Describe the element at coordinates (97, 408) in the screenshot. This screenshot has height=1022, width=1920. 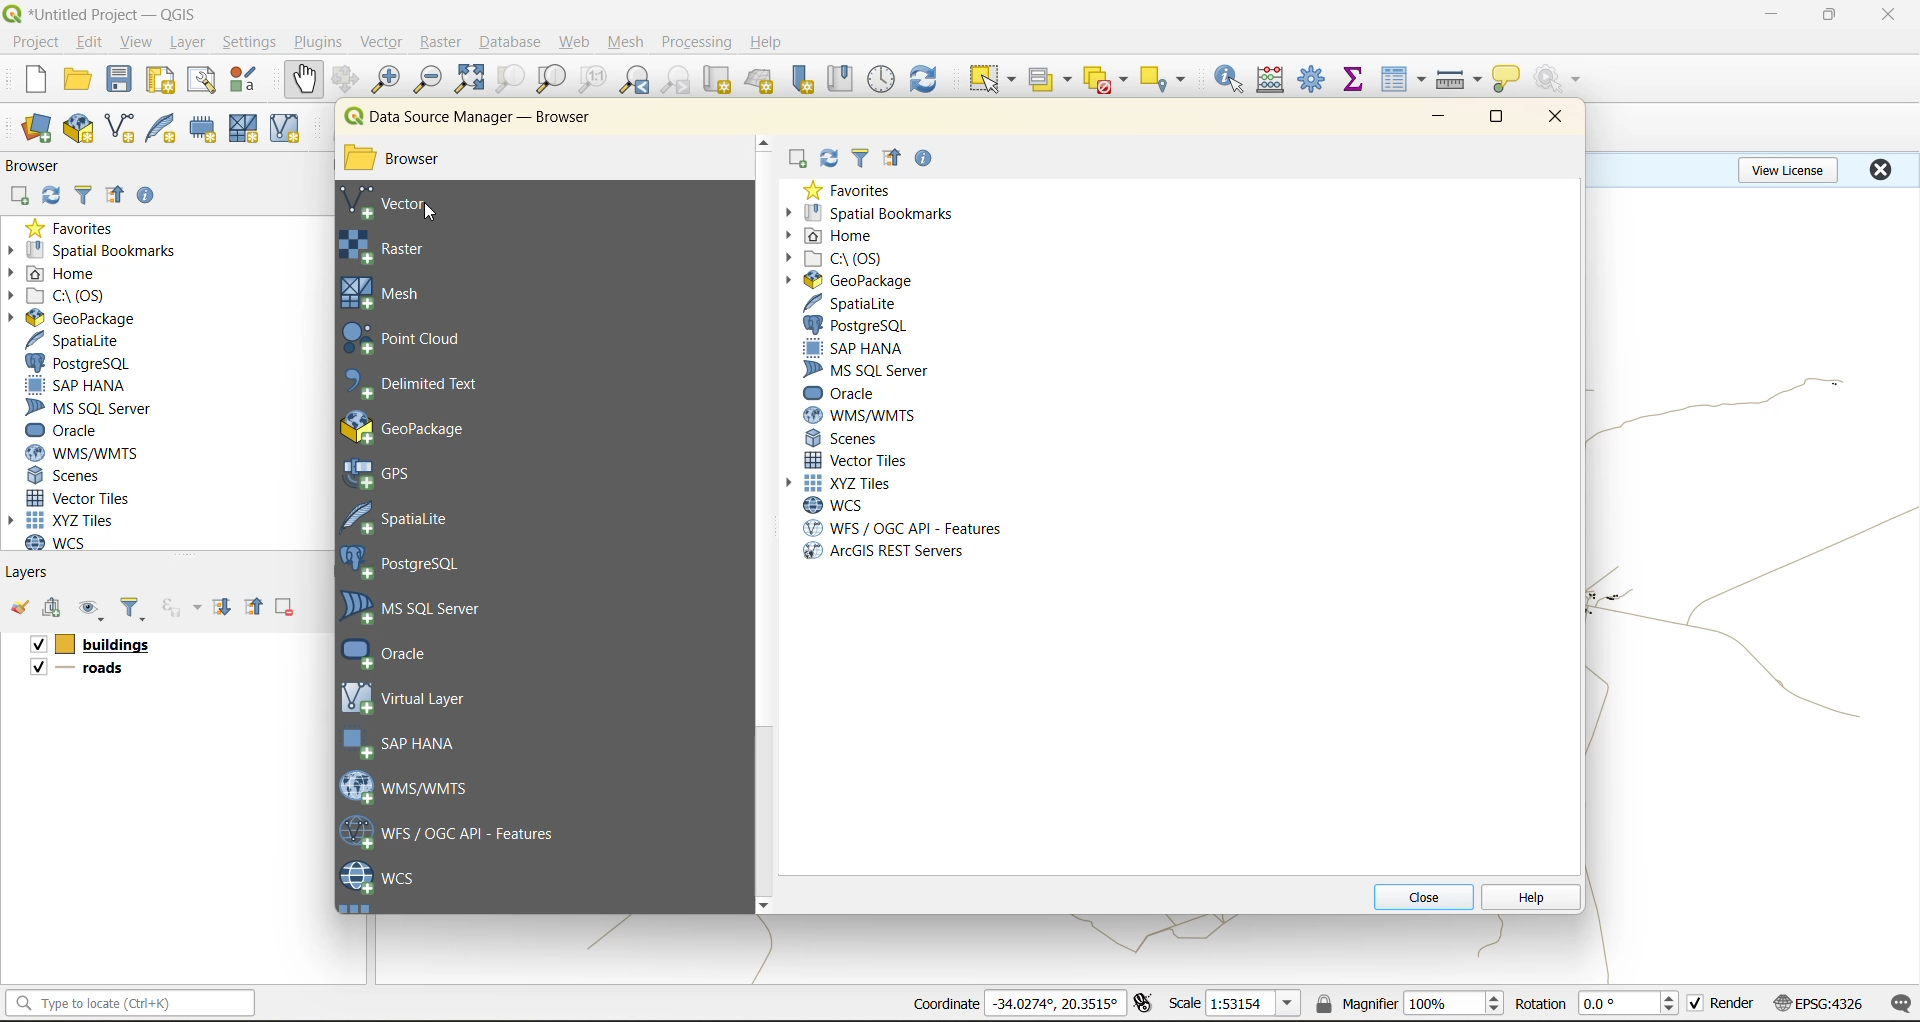
I see `ms sql server` at that location.